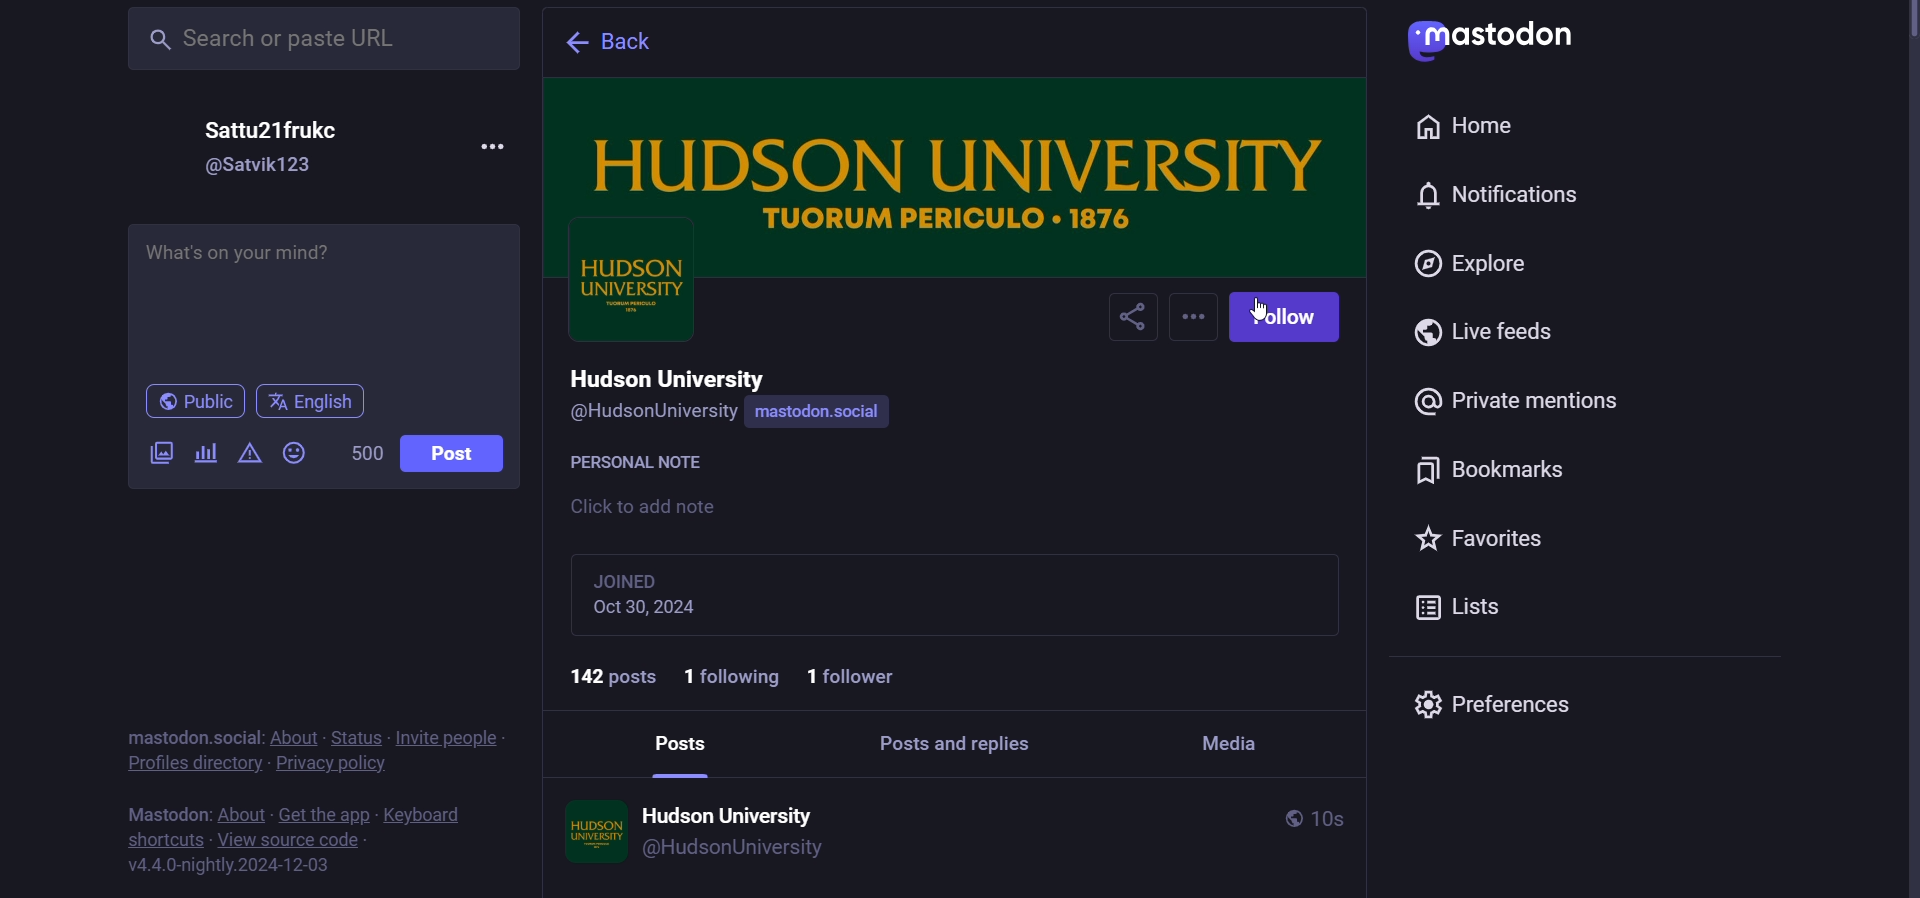 This screenshot has height=898, width=1920. Describe the element at coordinates (650, 413) in the screenshot. I see `@HudsonUniversity` at that location.